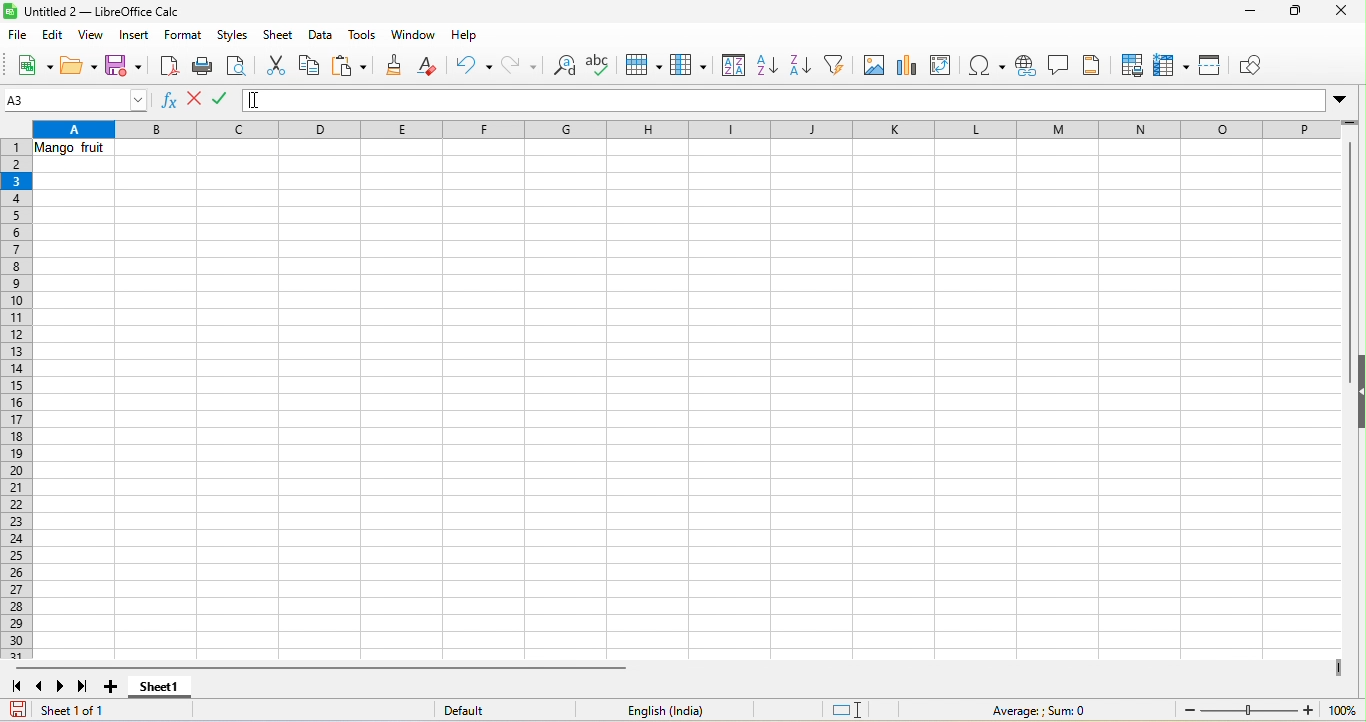 The height and width of the screenshot is (722, 1366). I want to click on add sheet, so click(117, 687).